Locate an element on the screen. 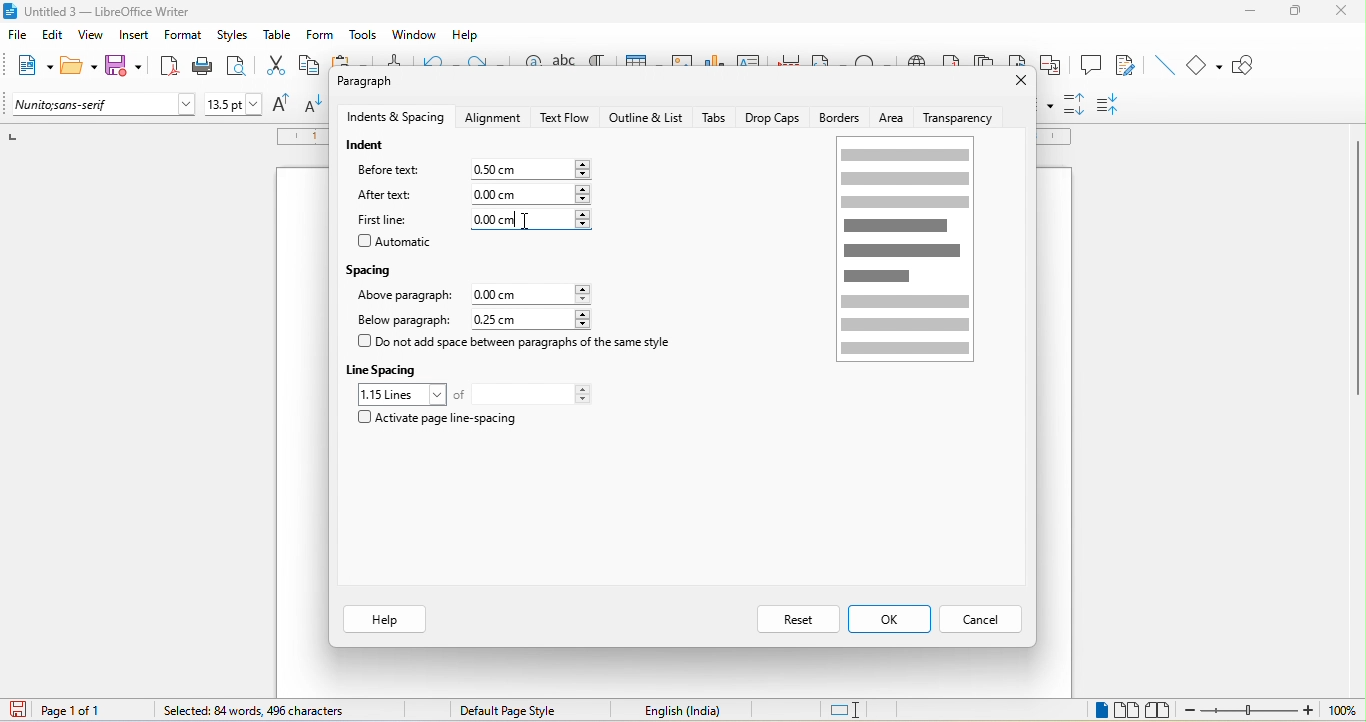 The image size is (1366, 722). help is located at coordinates (464, 34).